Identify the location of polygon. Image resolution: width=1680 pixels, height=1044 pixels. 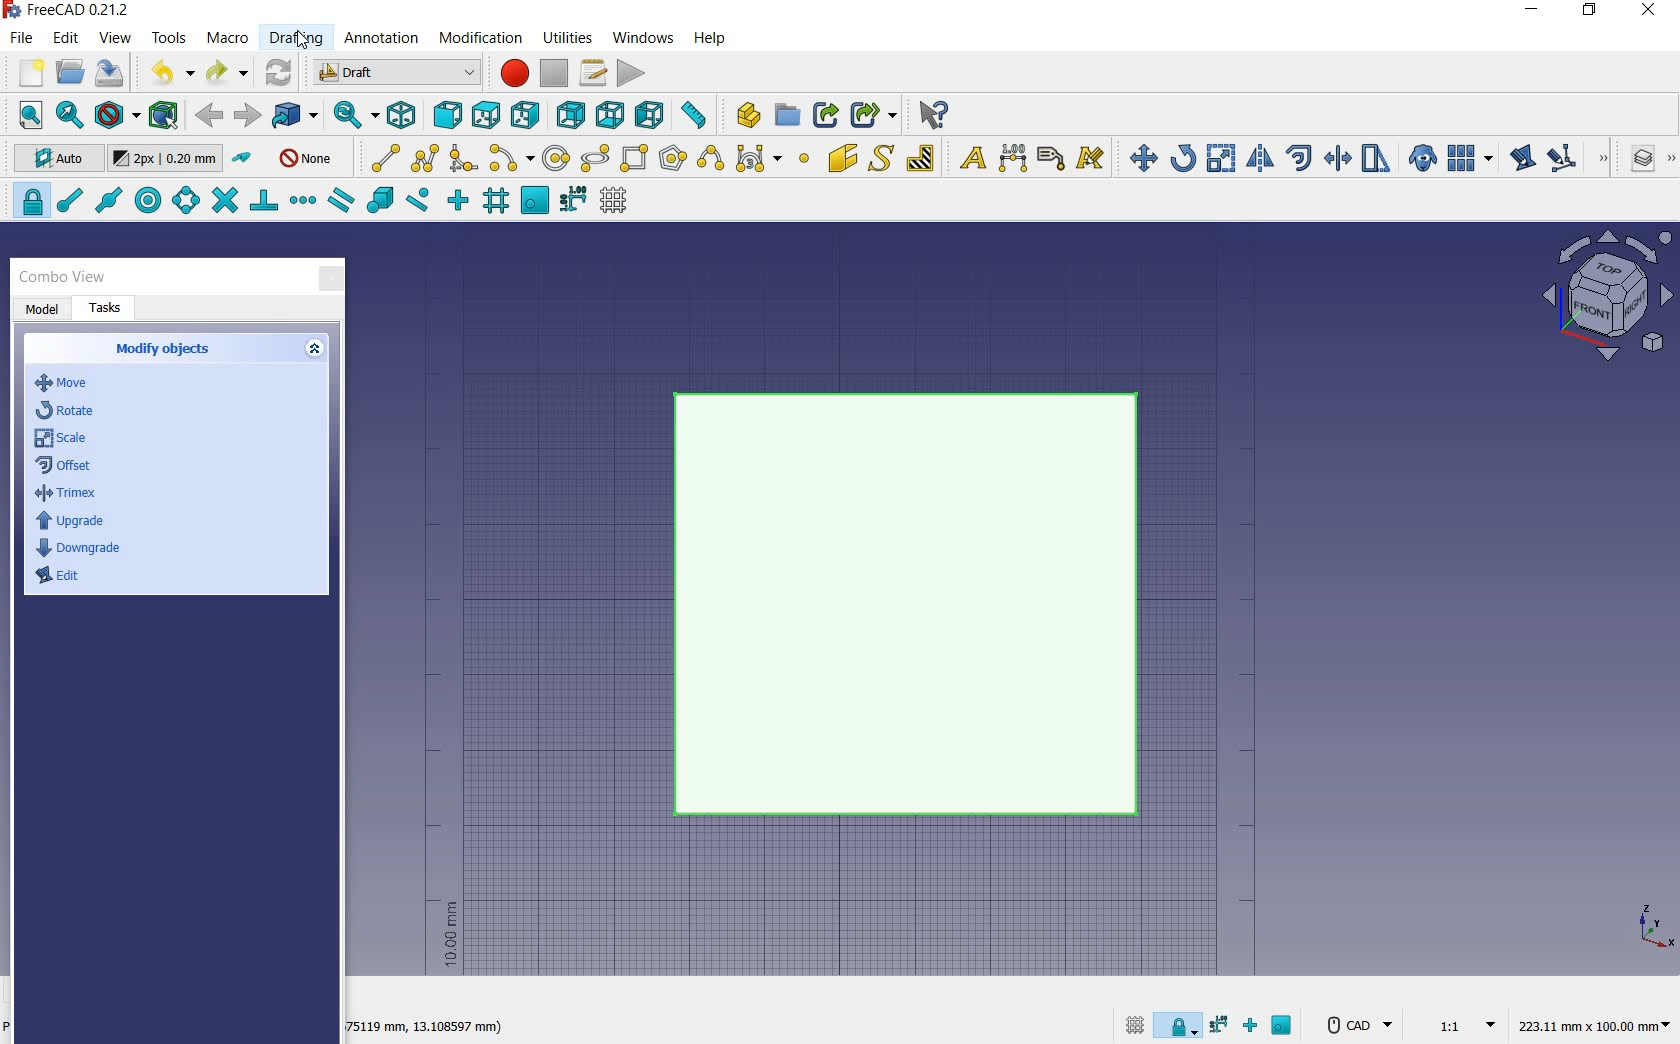
(673, 157).